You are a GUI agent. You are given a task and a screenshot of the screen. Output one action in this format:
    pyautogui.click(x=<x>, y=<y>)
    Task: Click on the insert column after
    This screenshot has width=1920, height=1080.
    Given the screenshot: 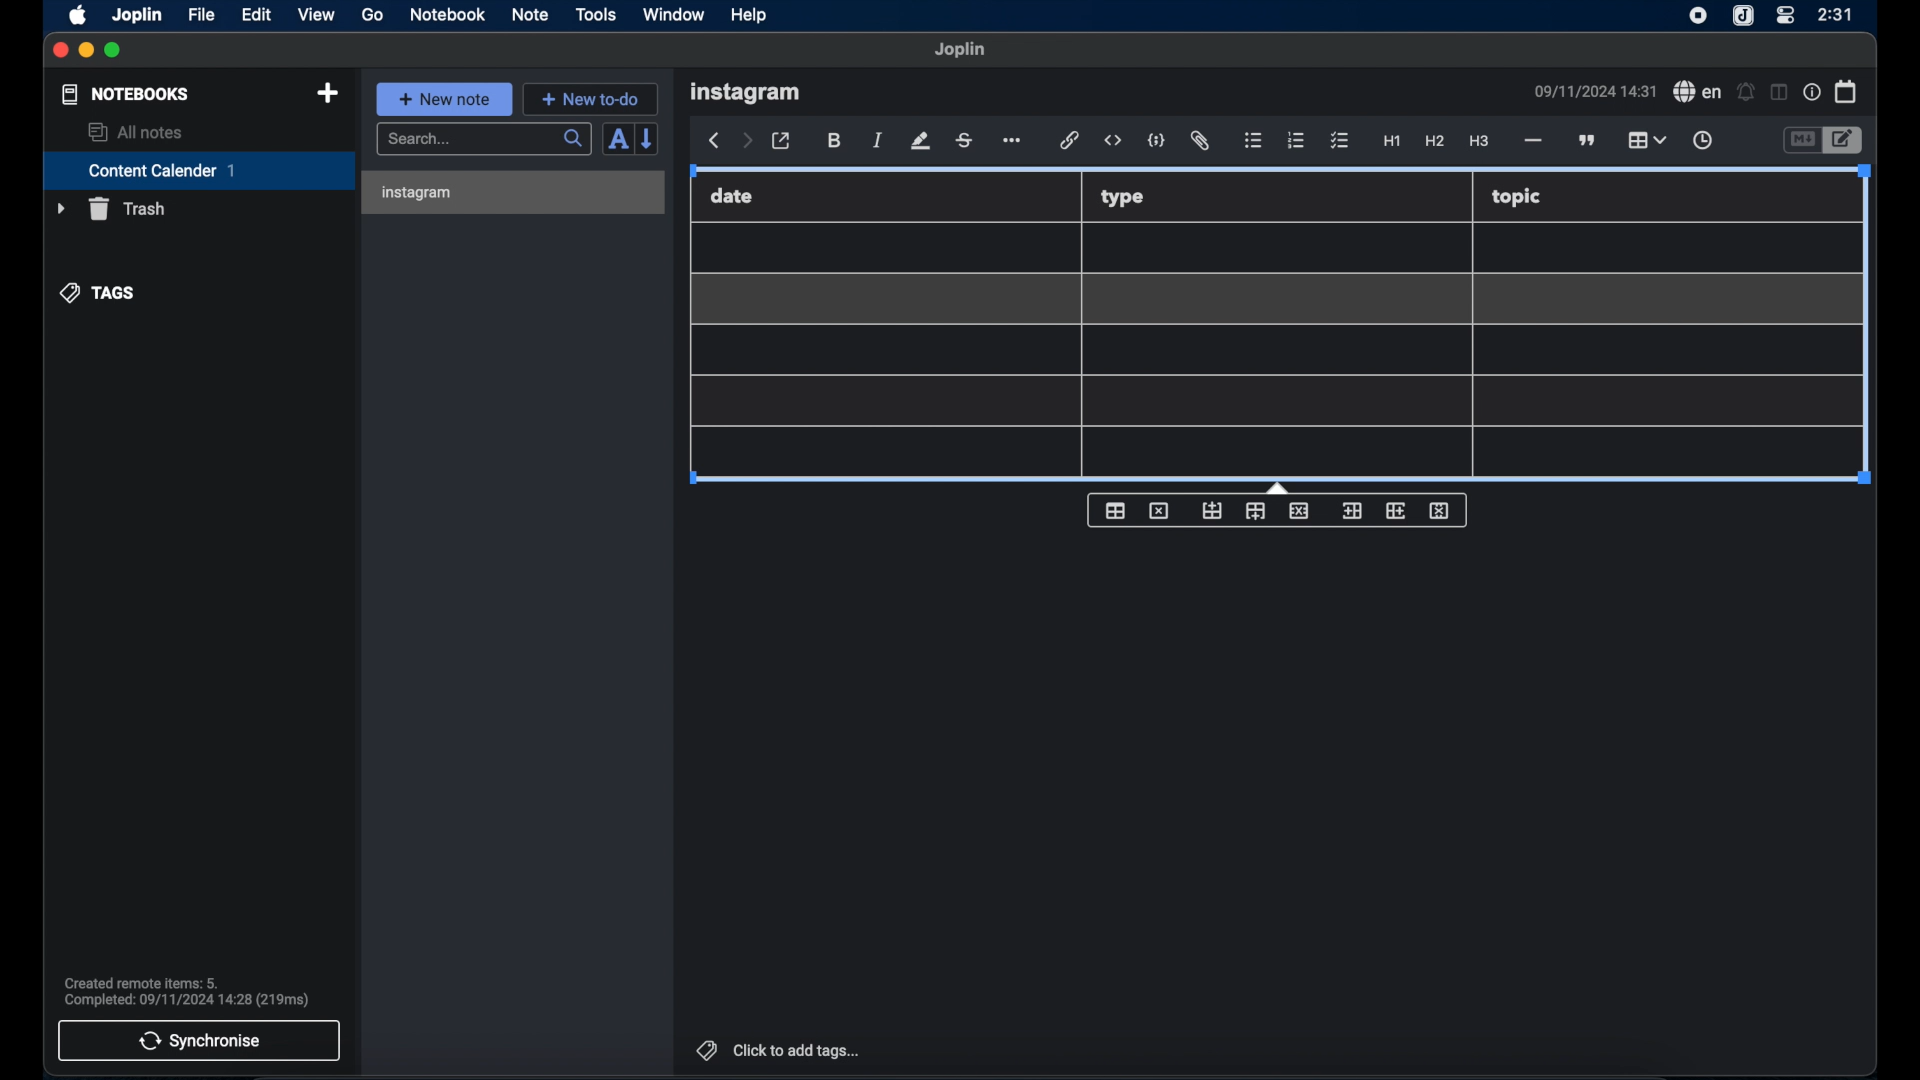 What is the action you would take?
    pyautogui.click(x=1395, y=511)
    